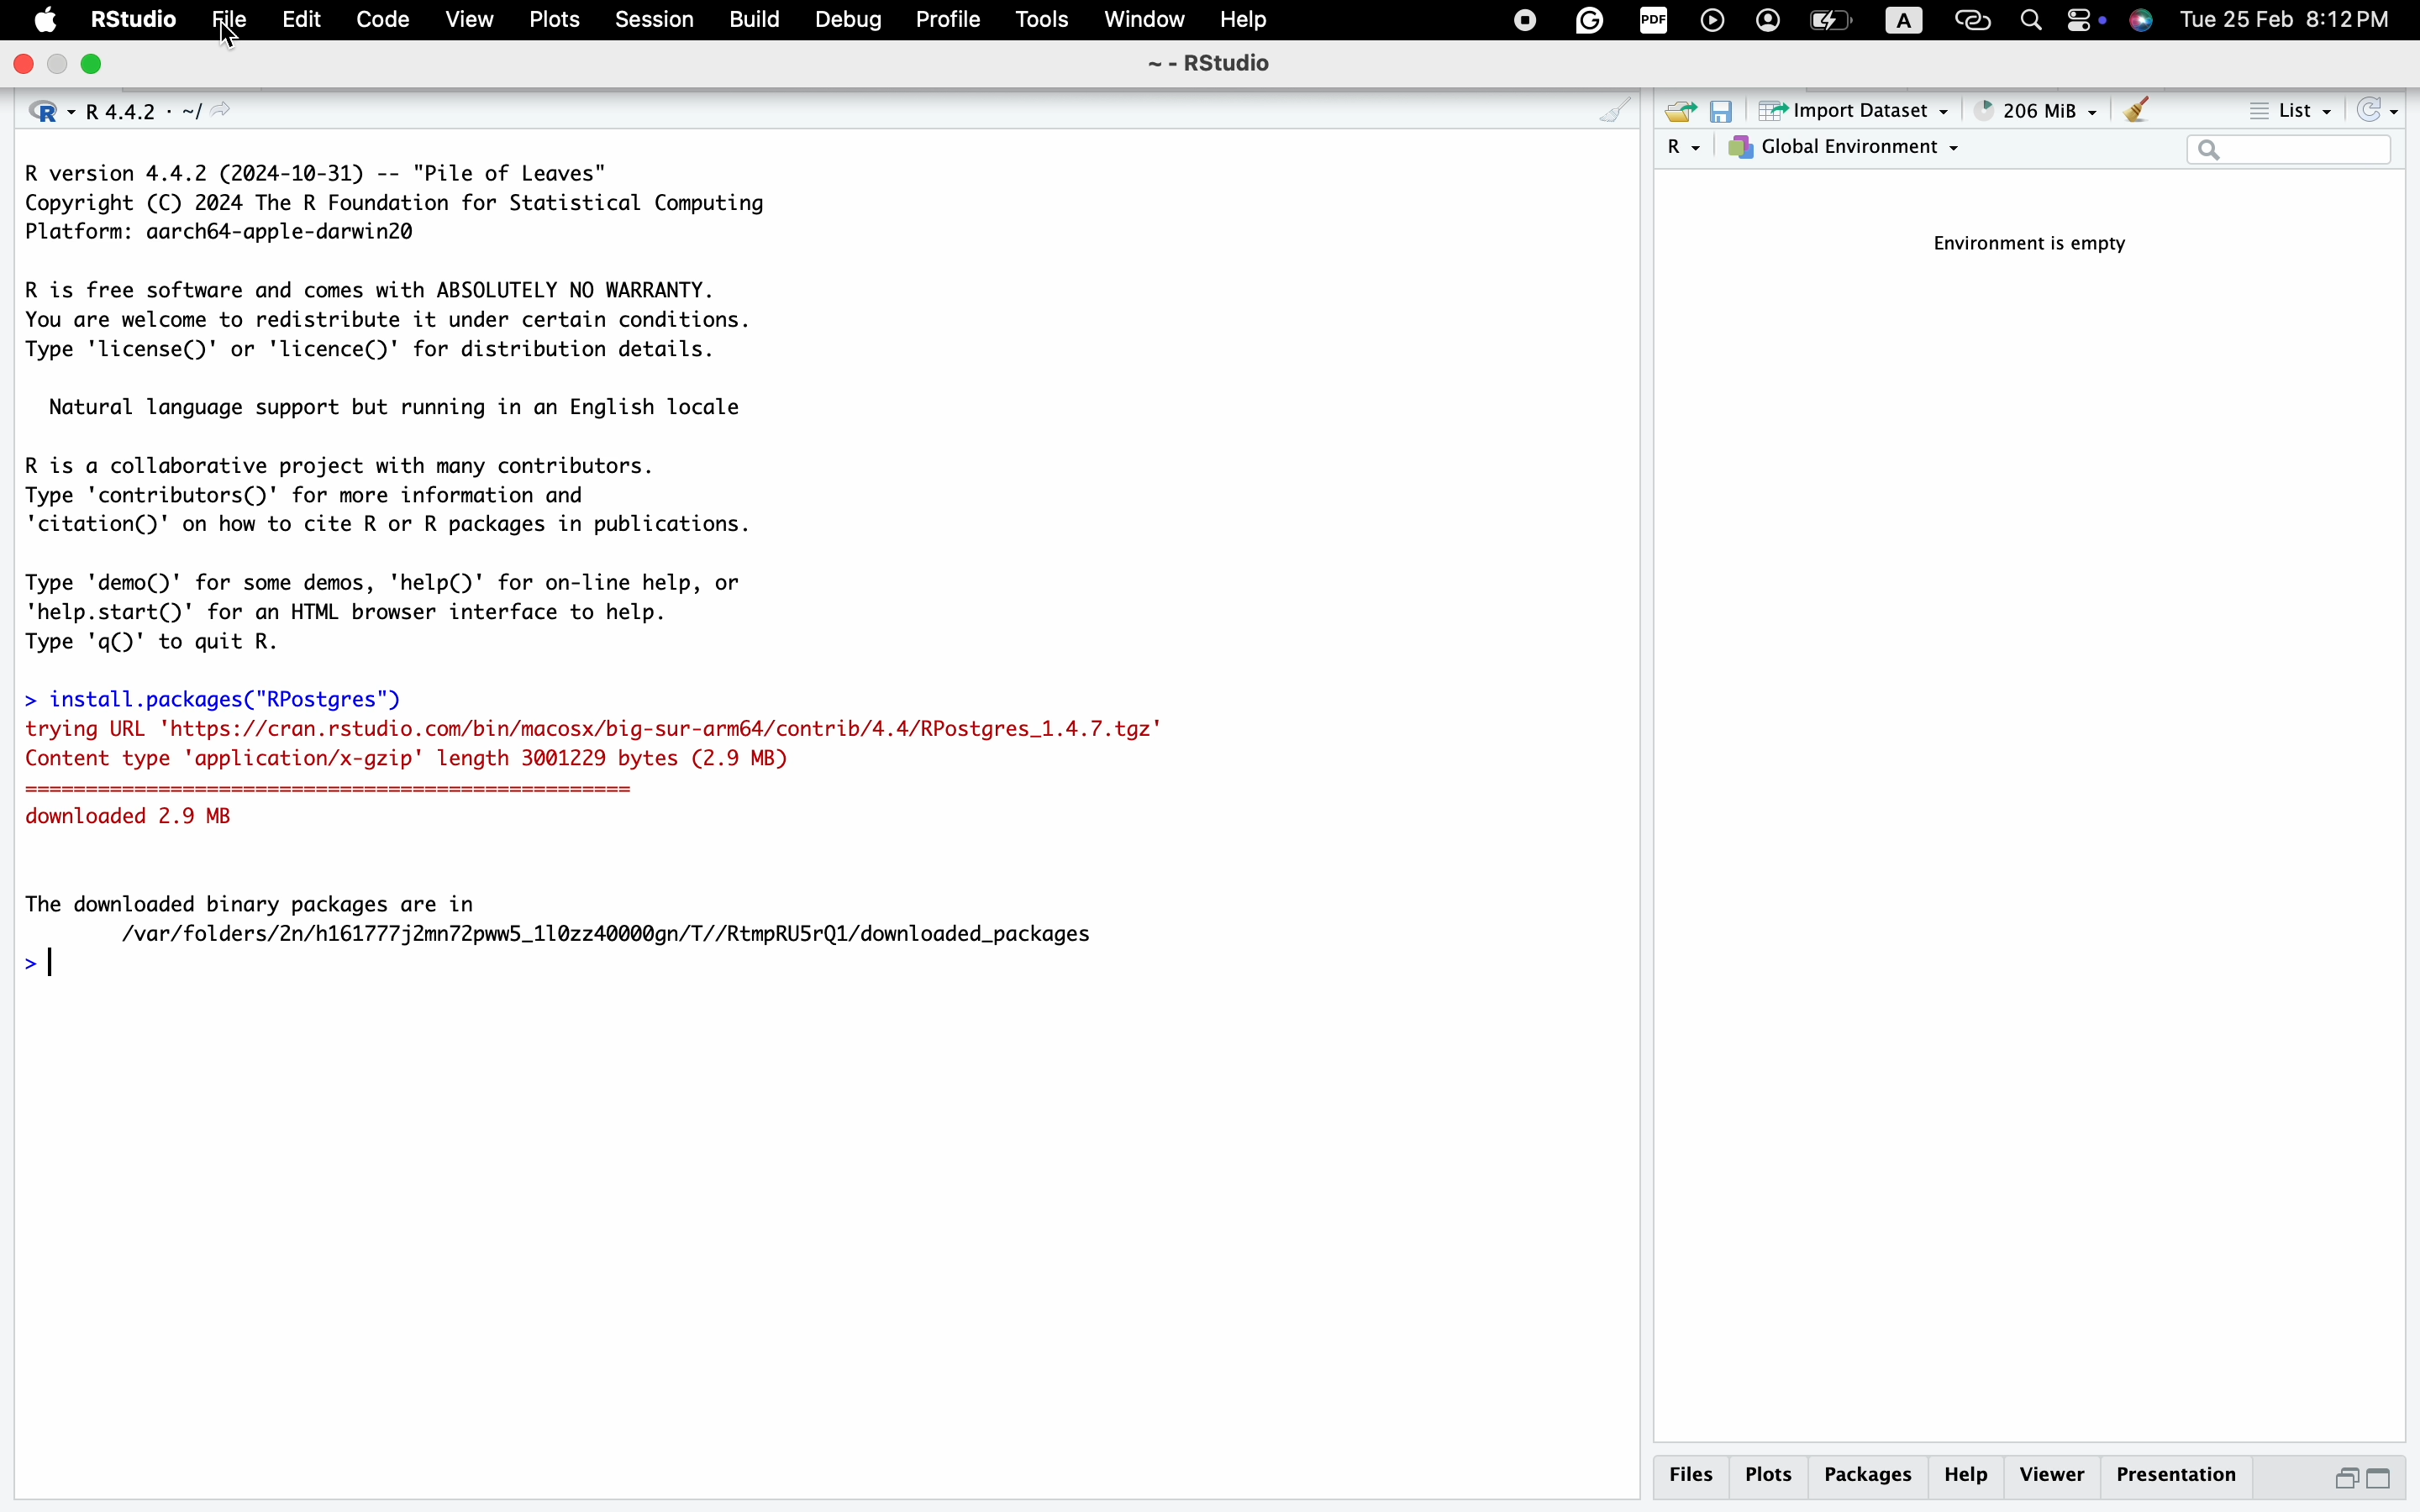  I want to click on refresh the list of objects in the environment, so click(2381, 114).